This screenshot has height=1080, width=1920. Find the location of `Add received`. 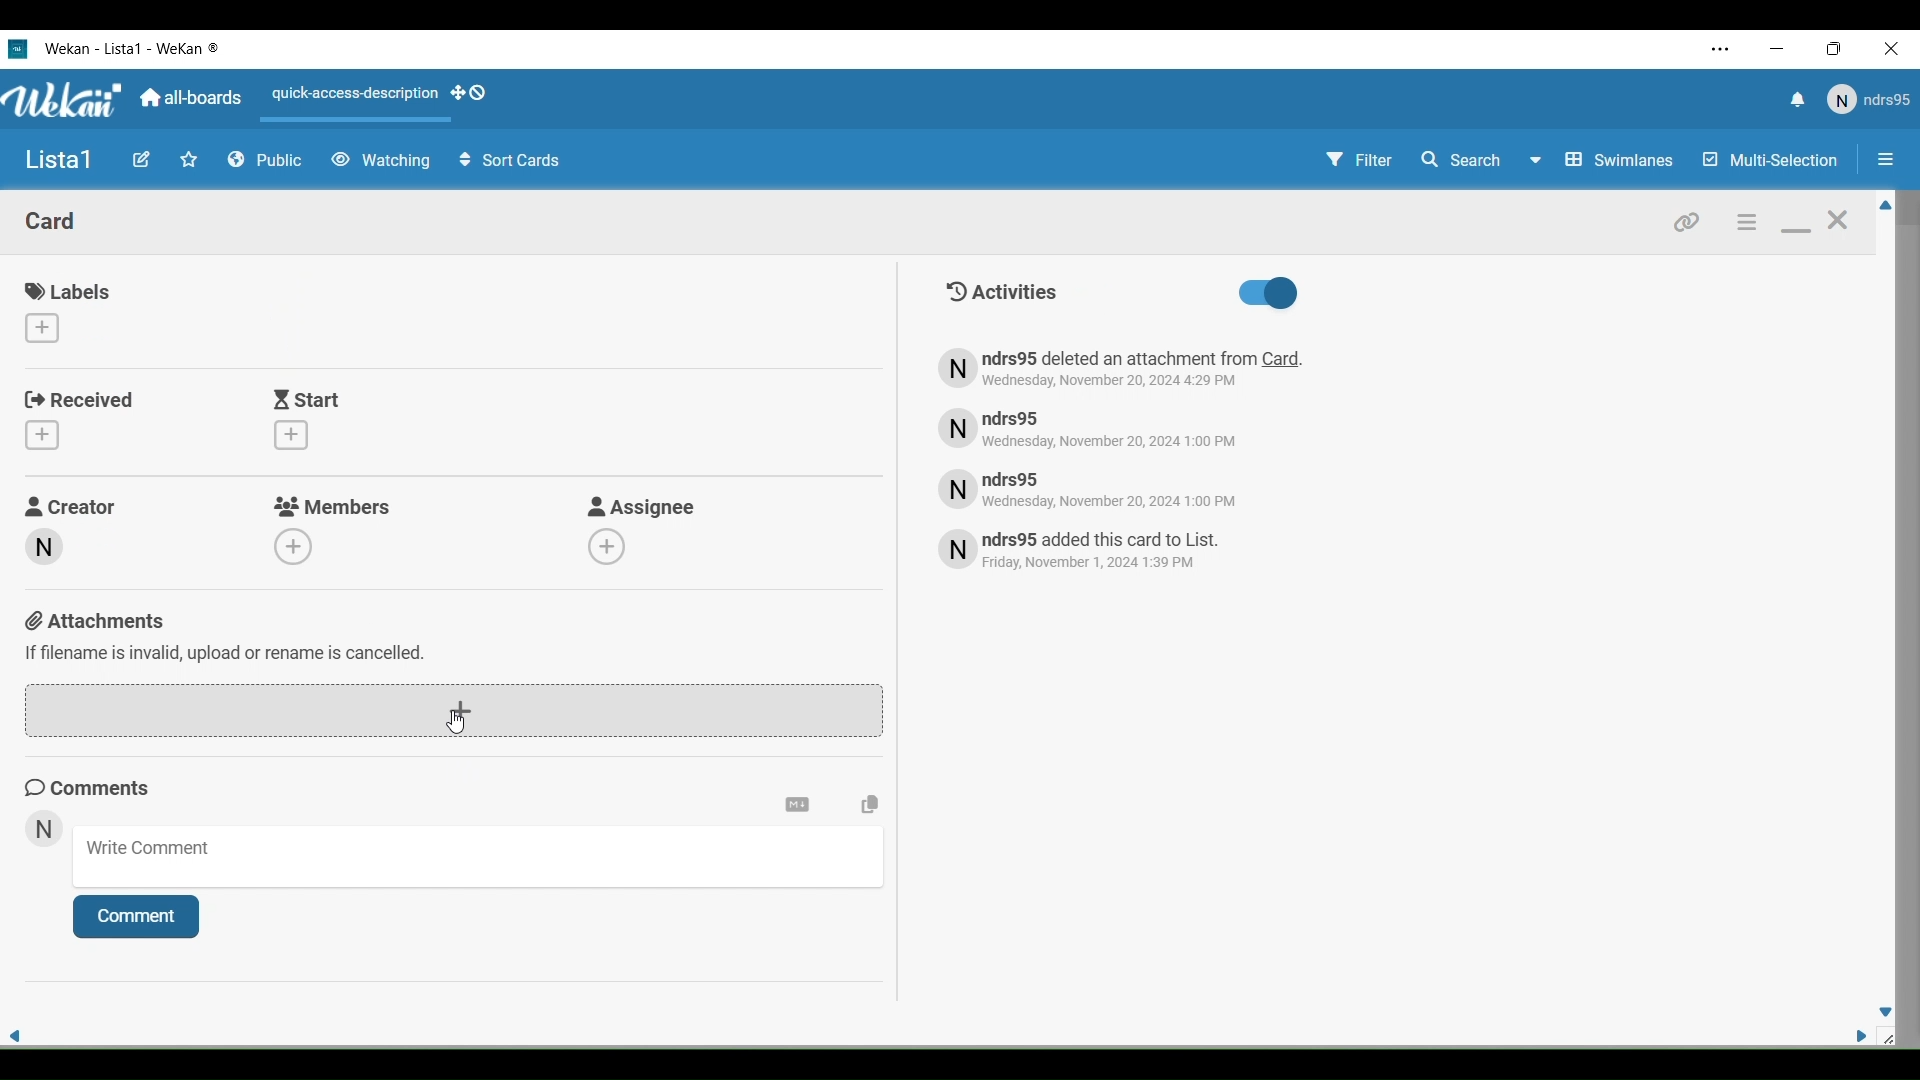

Add received is located at coordinates (41, 435).